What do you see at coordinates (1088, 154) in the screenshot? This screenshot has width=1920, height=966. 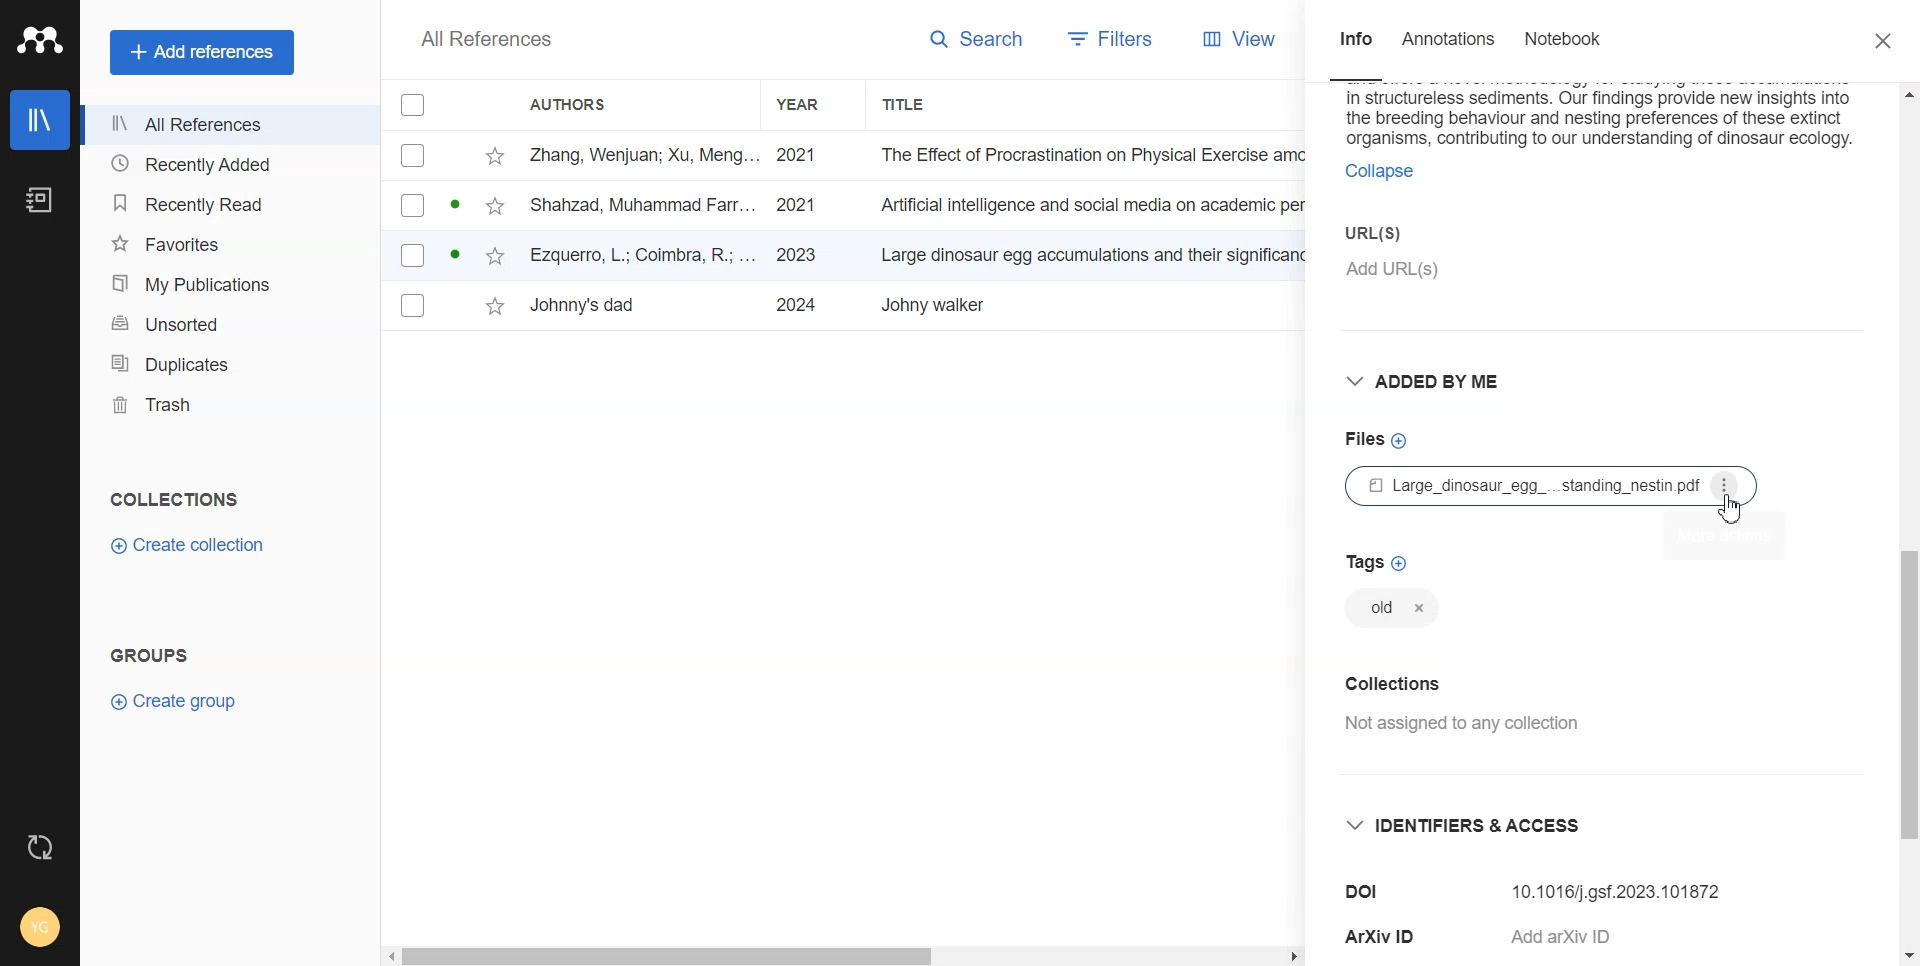 I see `Title` at bounding box center [1088, 154].